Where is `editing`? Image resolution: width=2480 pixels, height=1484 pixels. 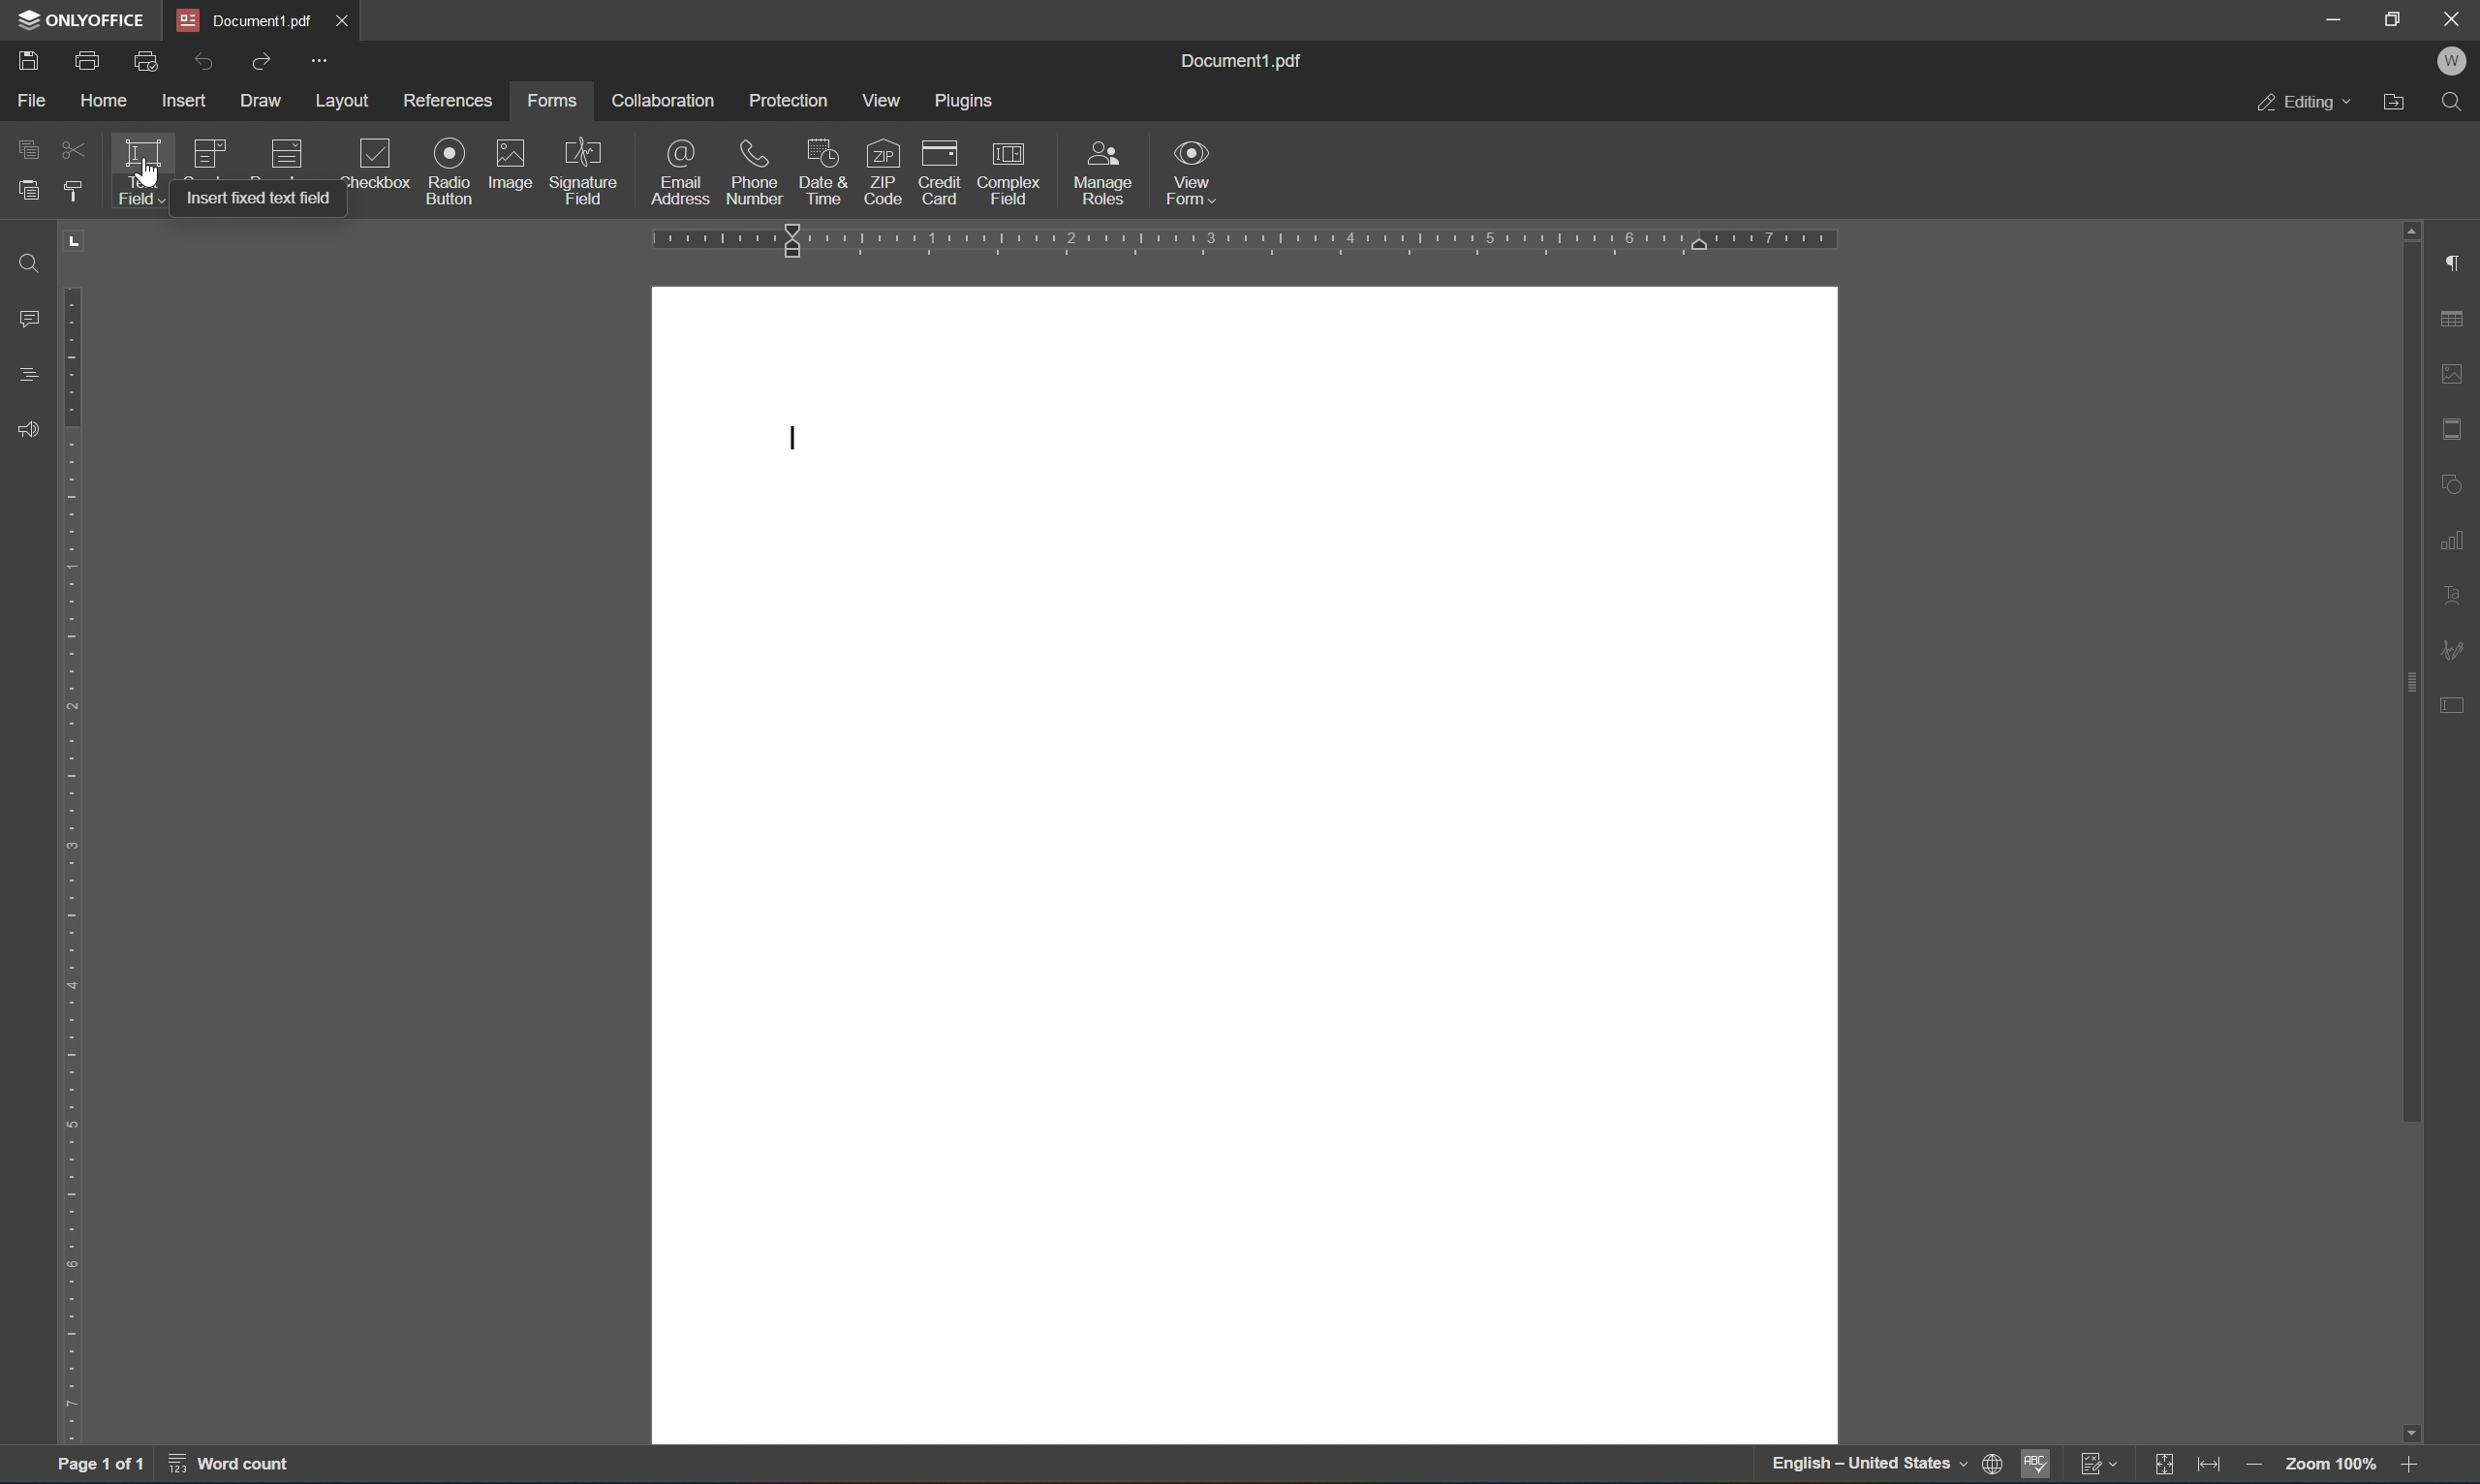
editing is located at coordinates (2300, 104).